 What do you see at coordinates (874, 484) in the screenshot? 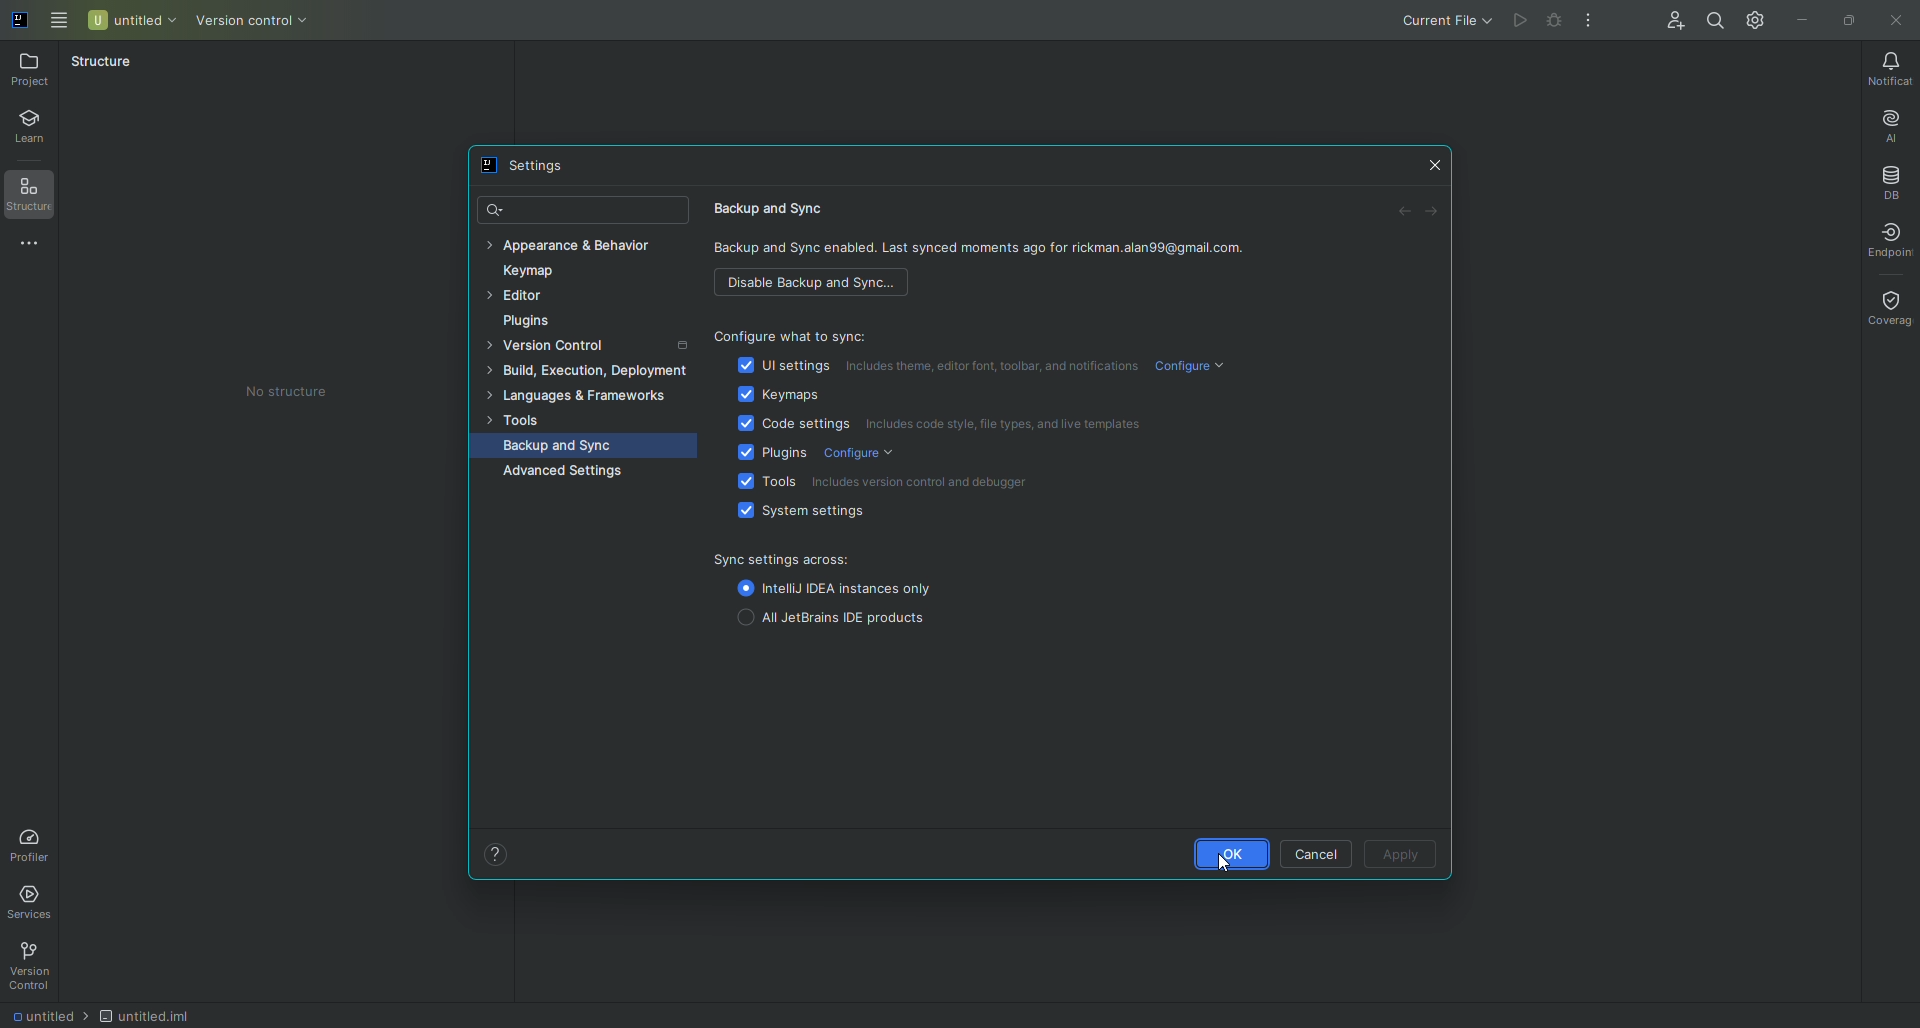
I see `Tools includes version control and debugger` at bounding box center [874, 484].